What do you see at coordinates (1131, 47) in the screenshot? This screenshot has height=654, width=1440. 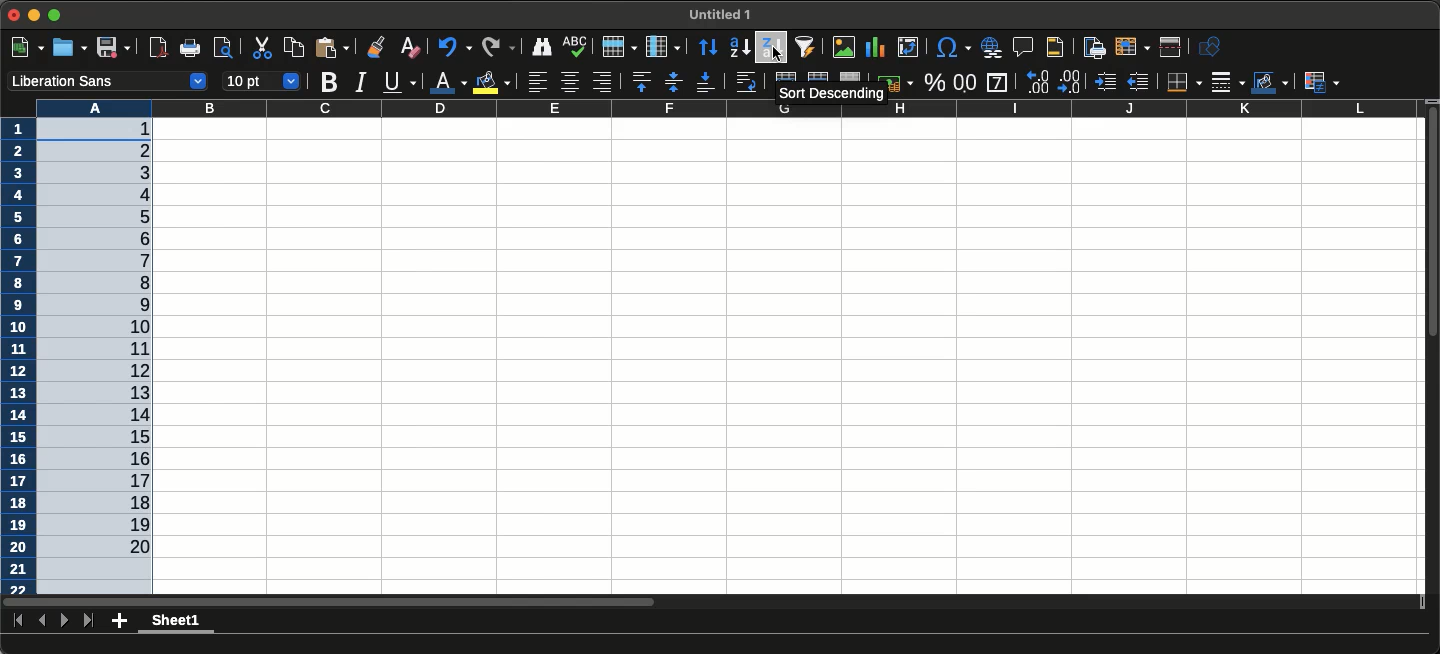 I see `Freeze rows and columns` at bounding box center [1131, 47].